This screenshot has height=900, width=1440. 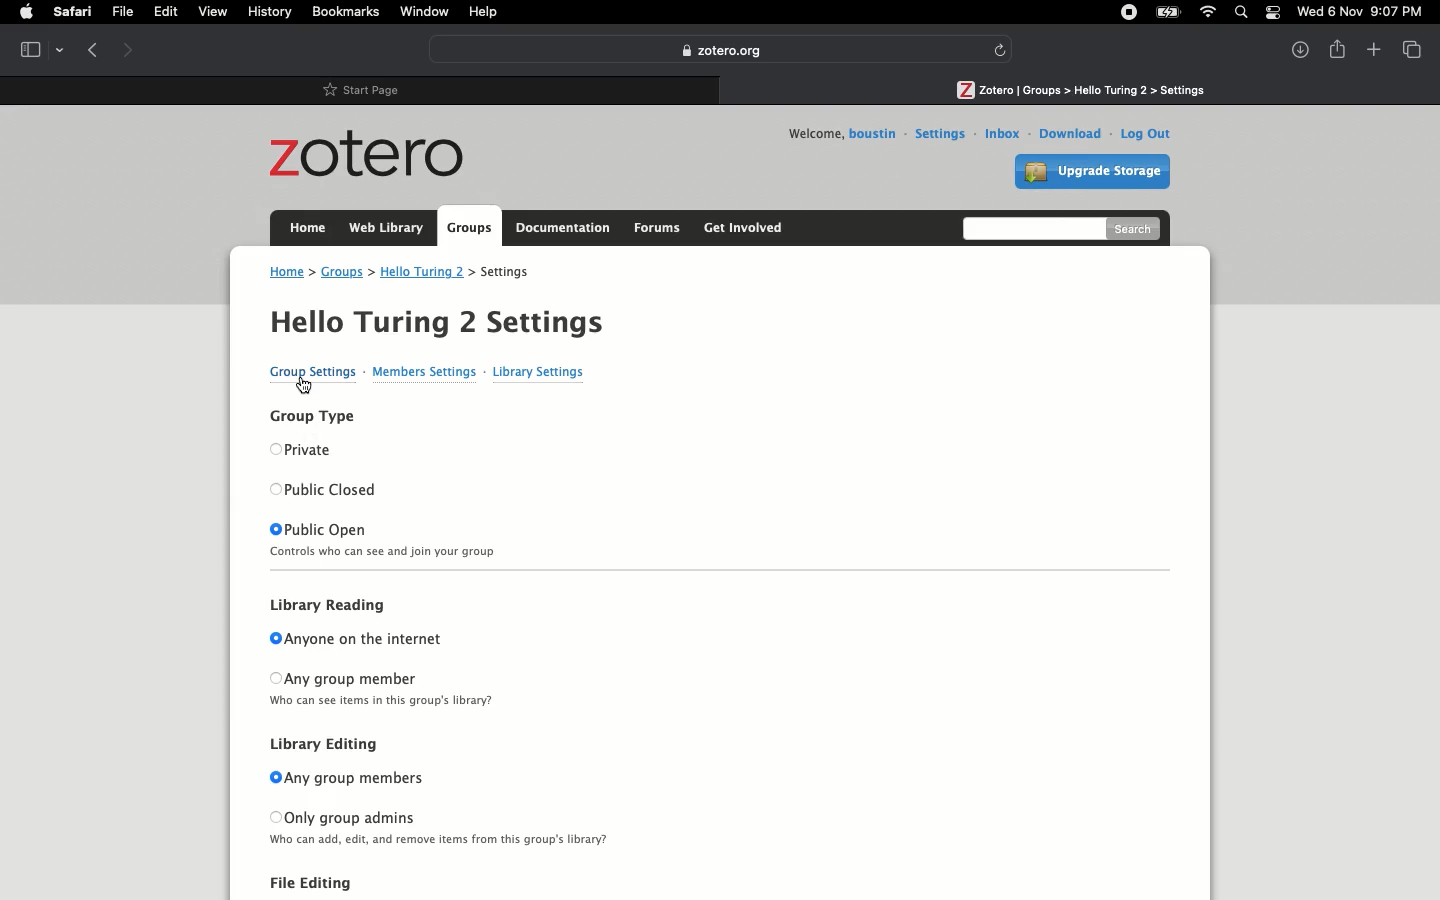 I want to click on Members settings, so click(x=422, y=372).